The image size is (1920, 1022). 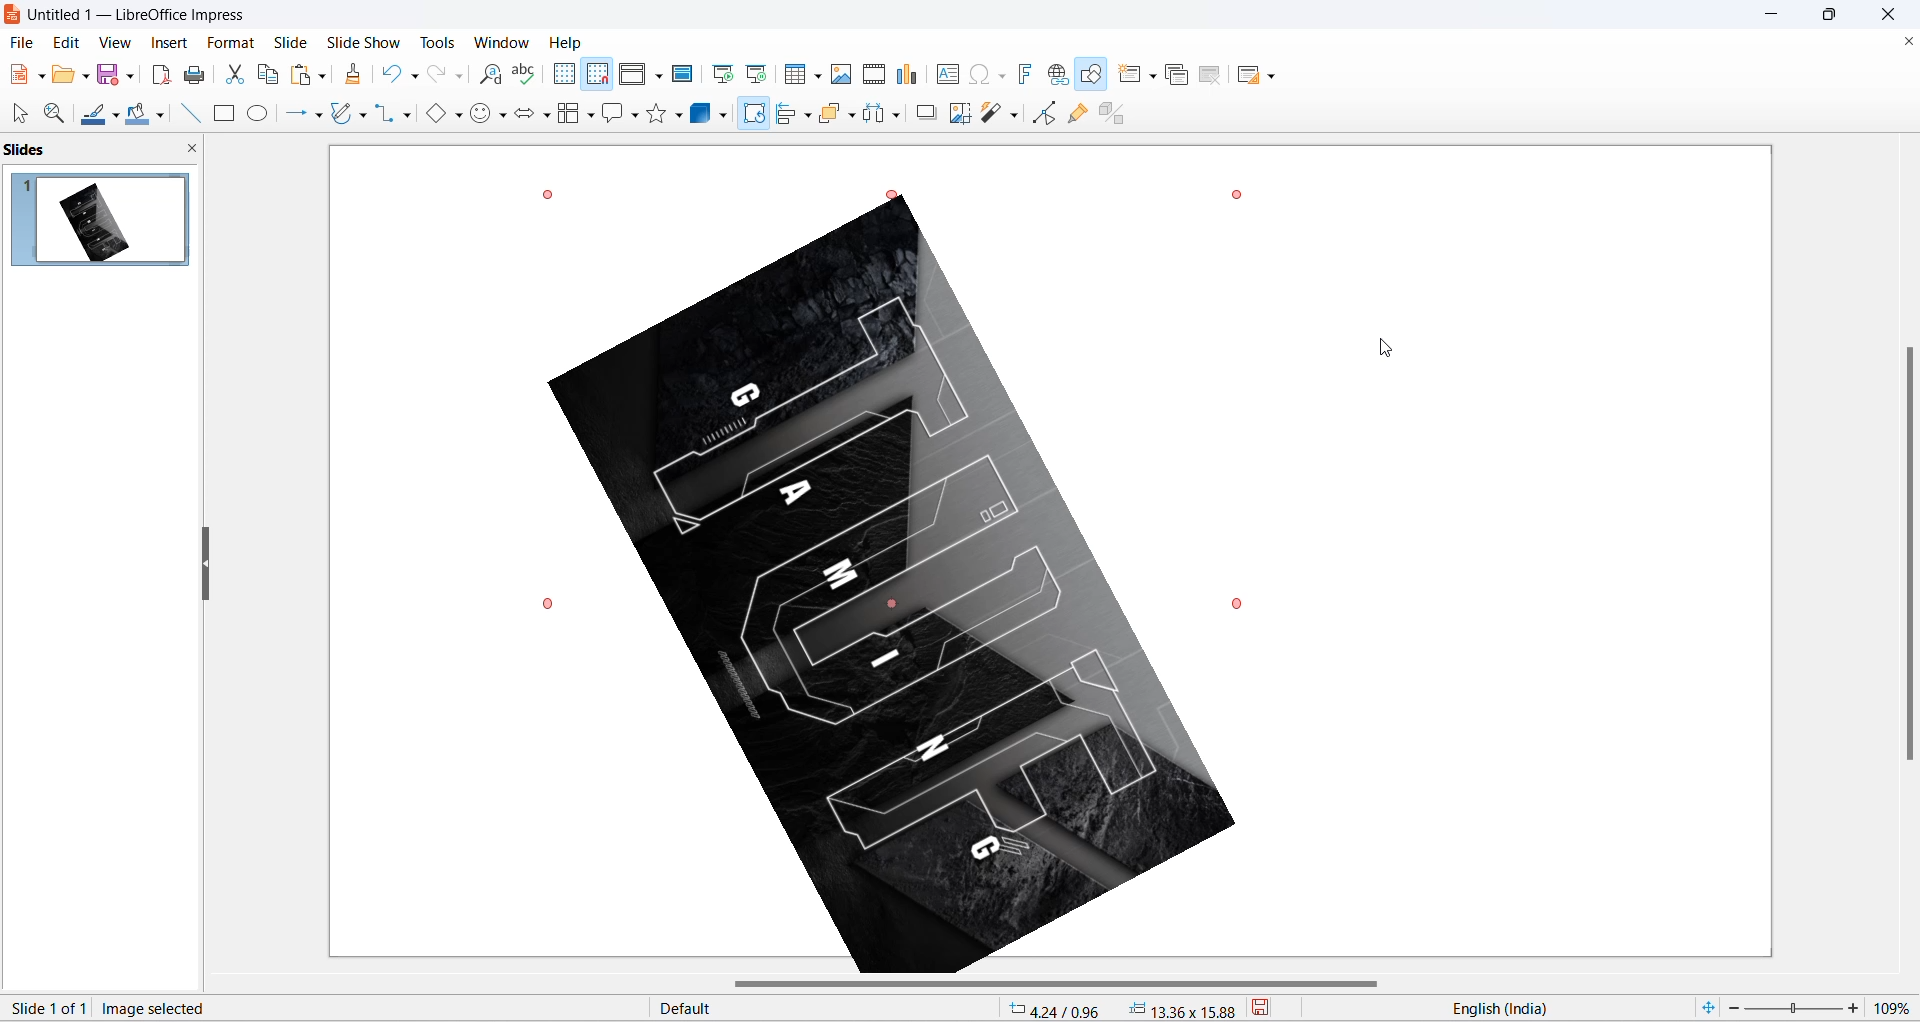 What do you see at coordinates (1024, 73) in the screenshot?
I see `insert fontwork text` at bounding box center [1024, 73].